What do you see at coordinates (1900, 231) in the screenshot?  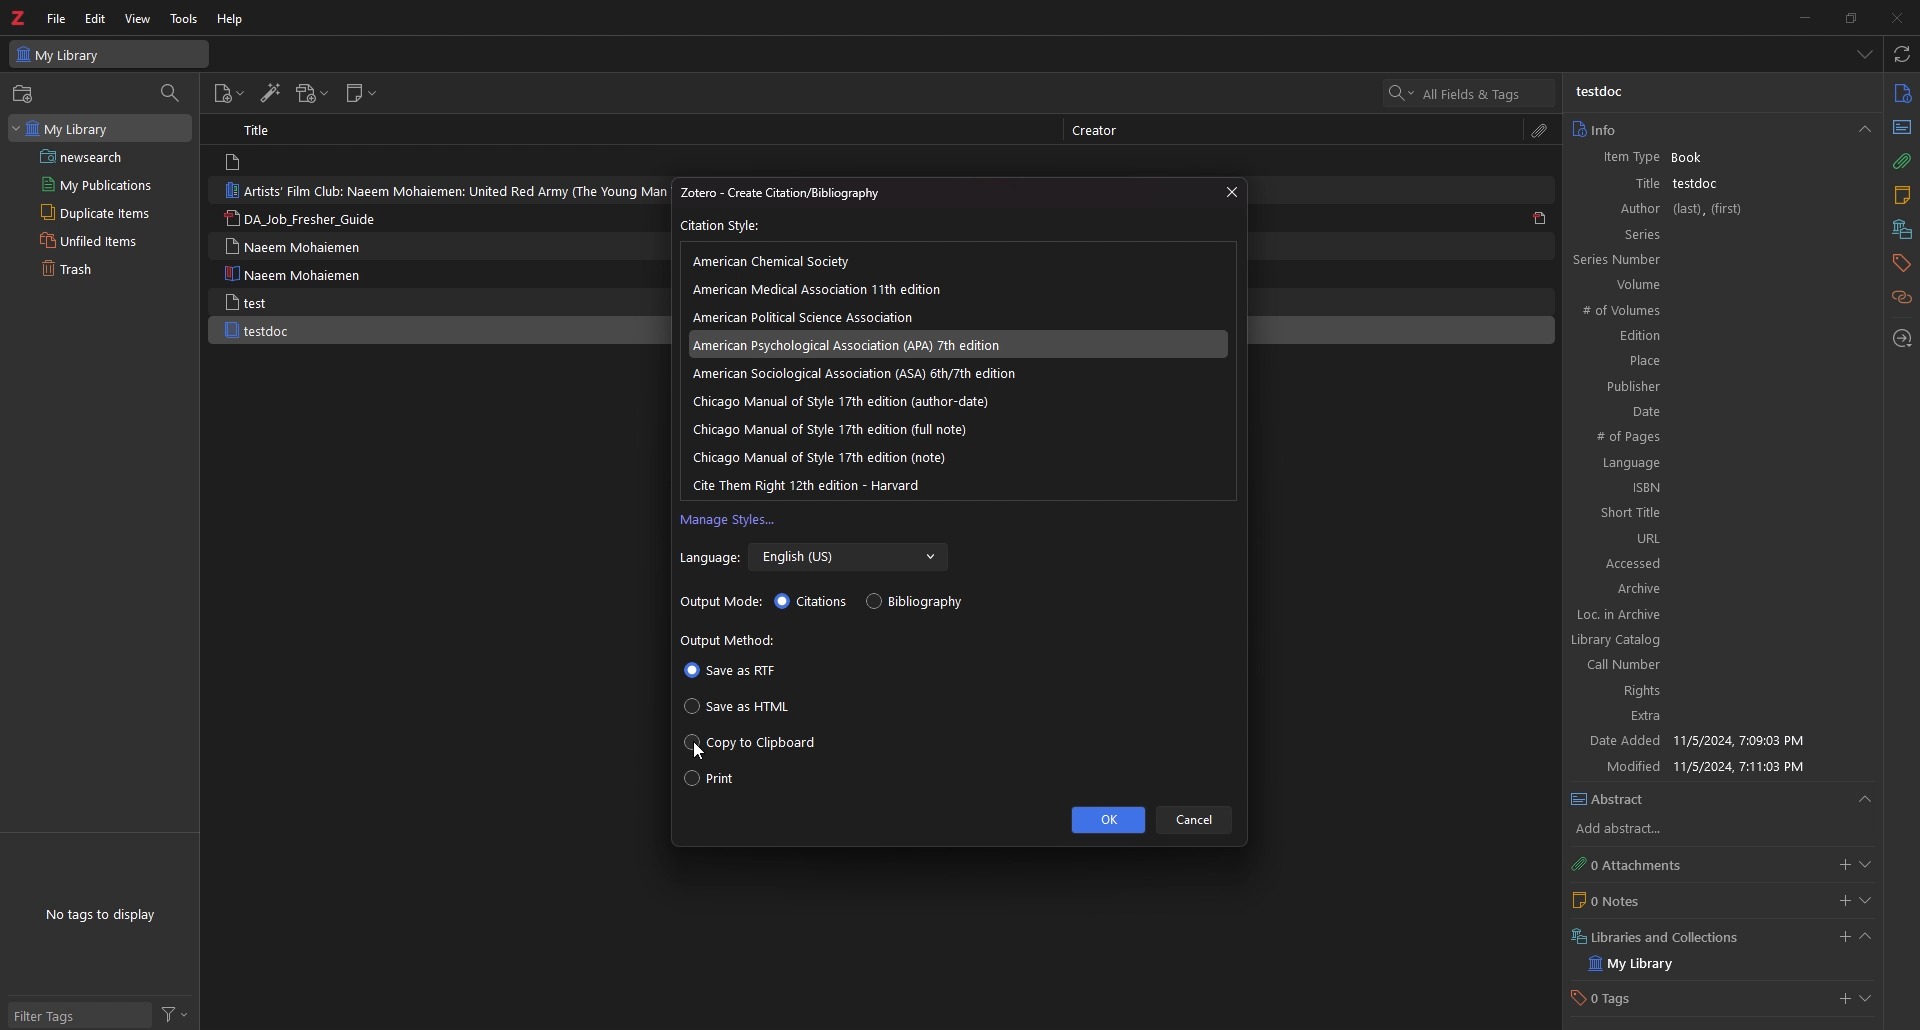 I see `collection and libraries` at bounding box center [1900, 231].